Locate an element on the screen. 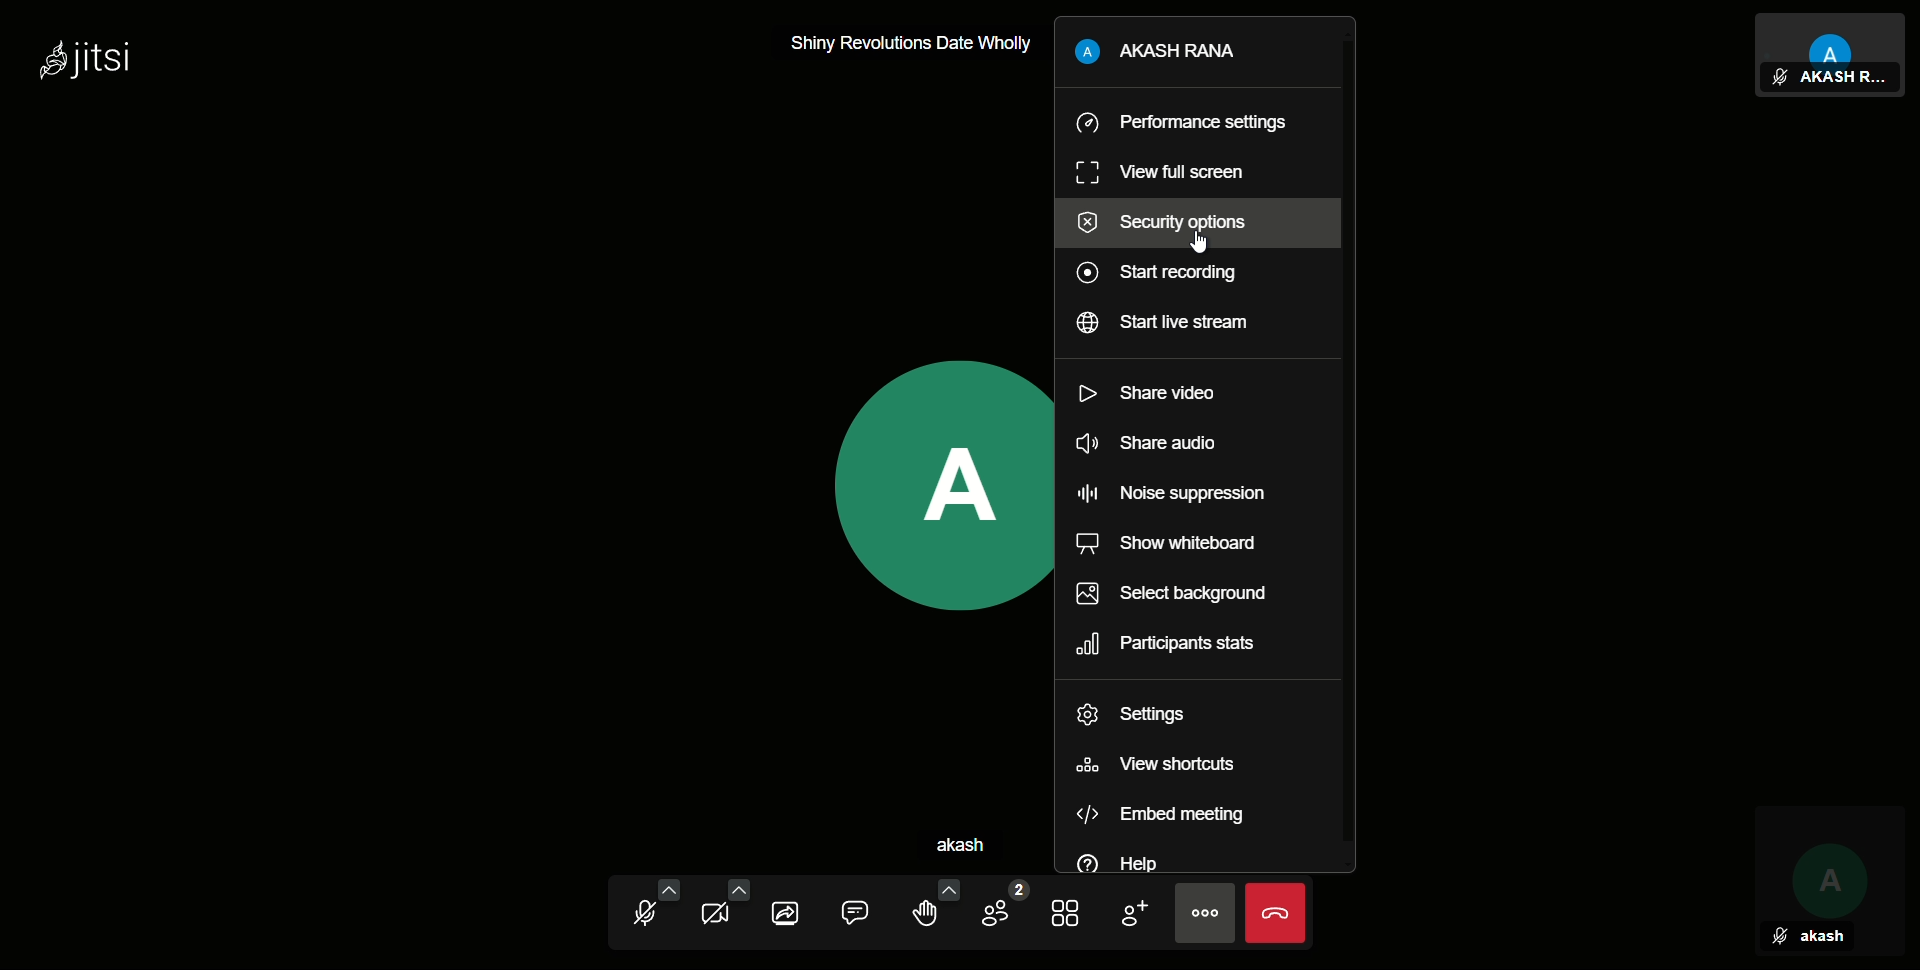 This screenshot has width=1920, height=970. view full screen is located at coordinates (1156, 171).